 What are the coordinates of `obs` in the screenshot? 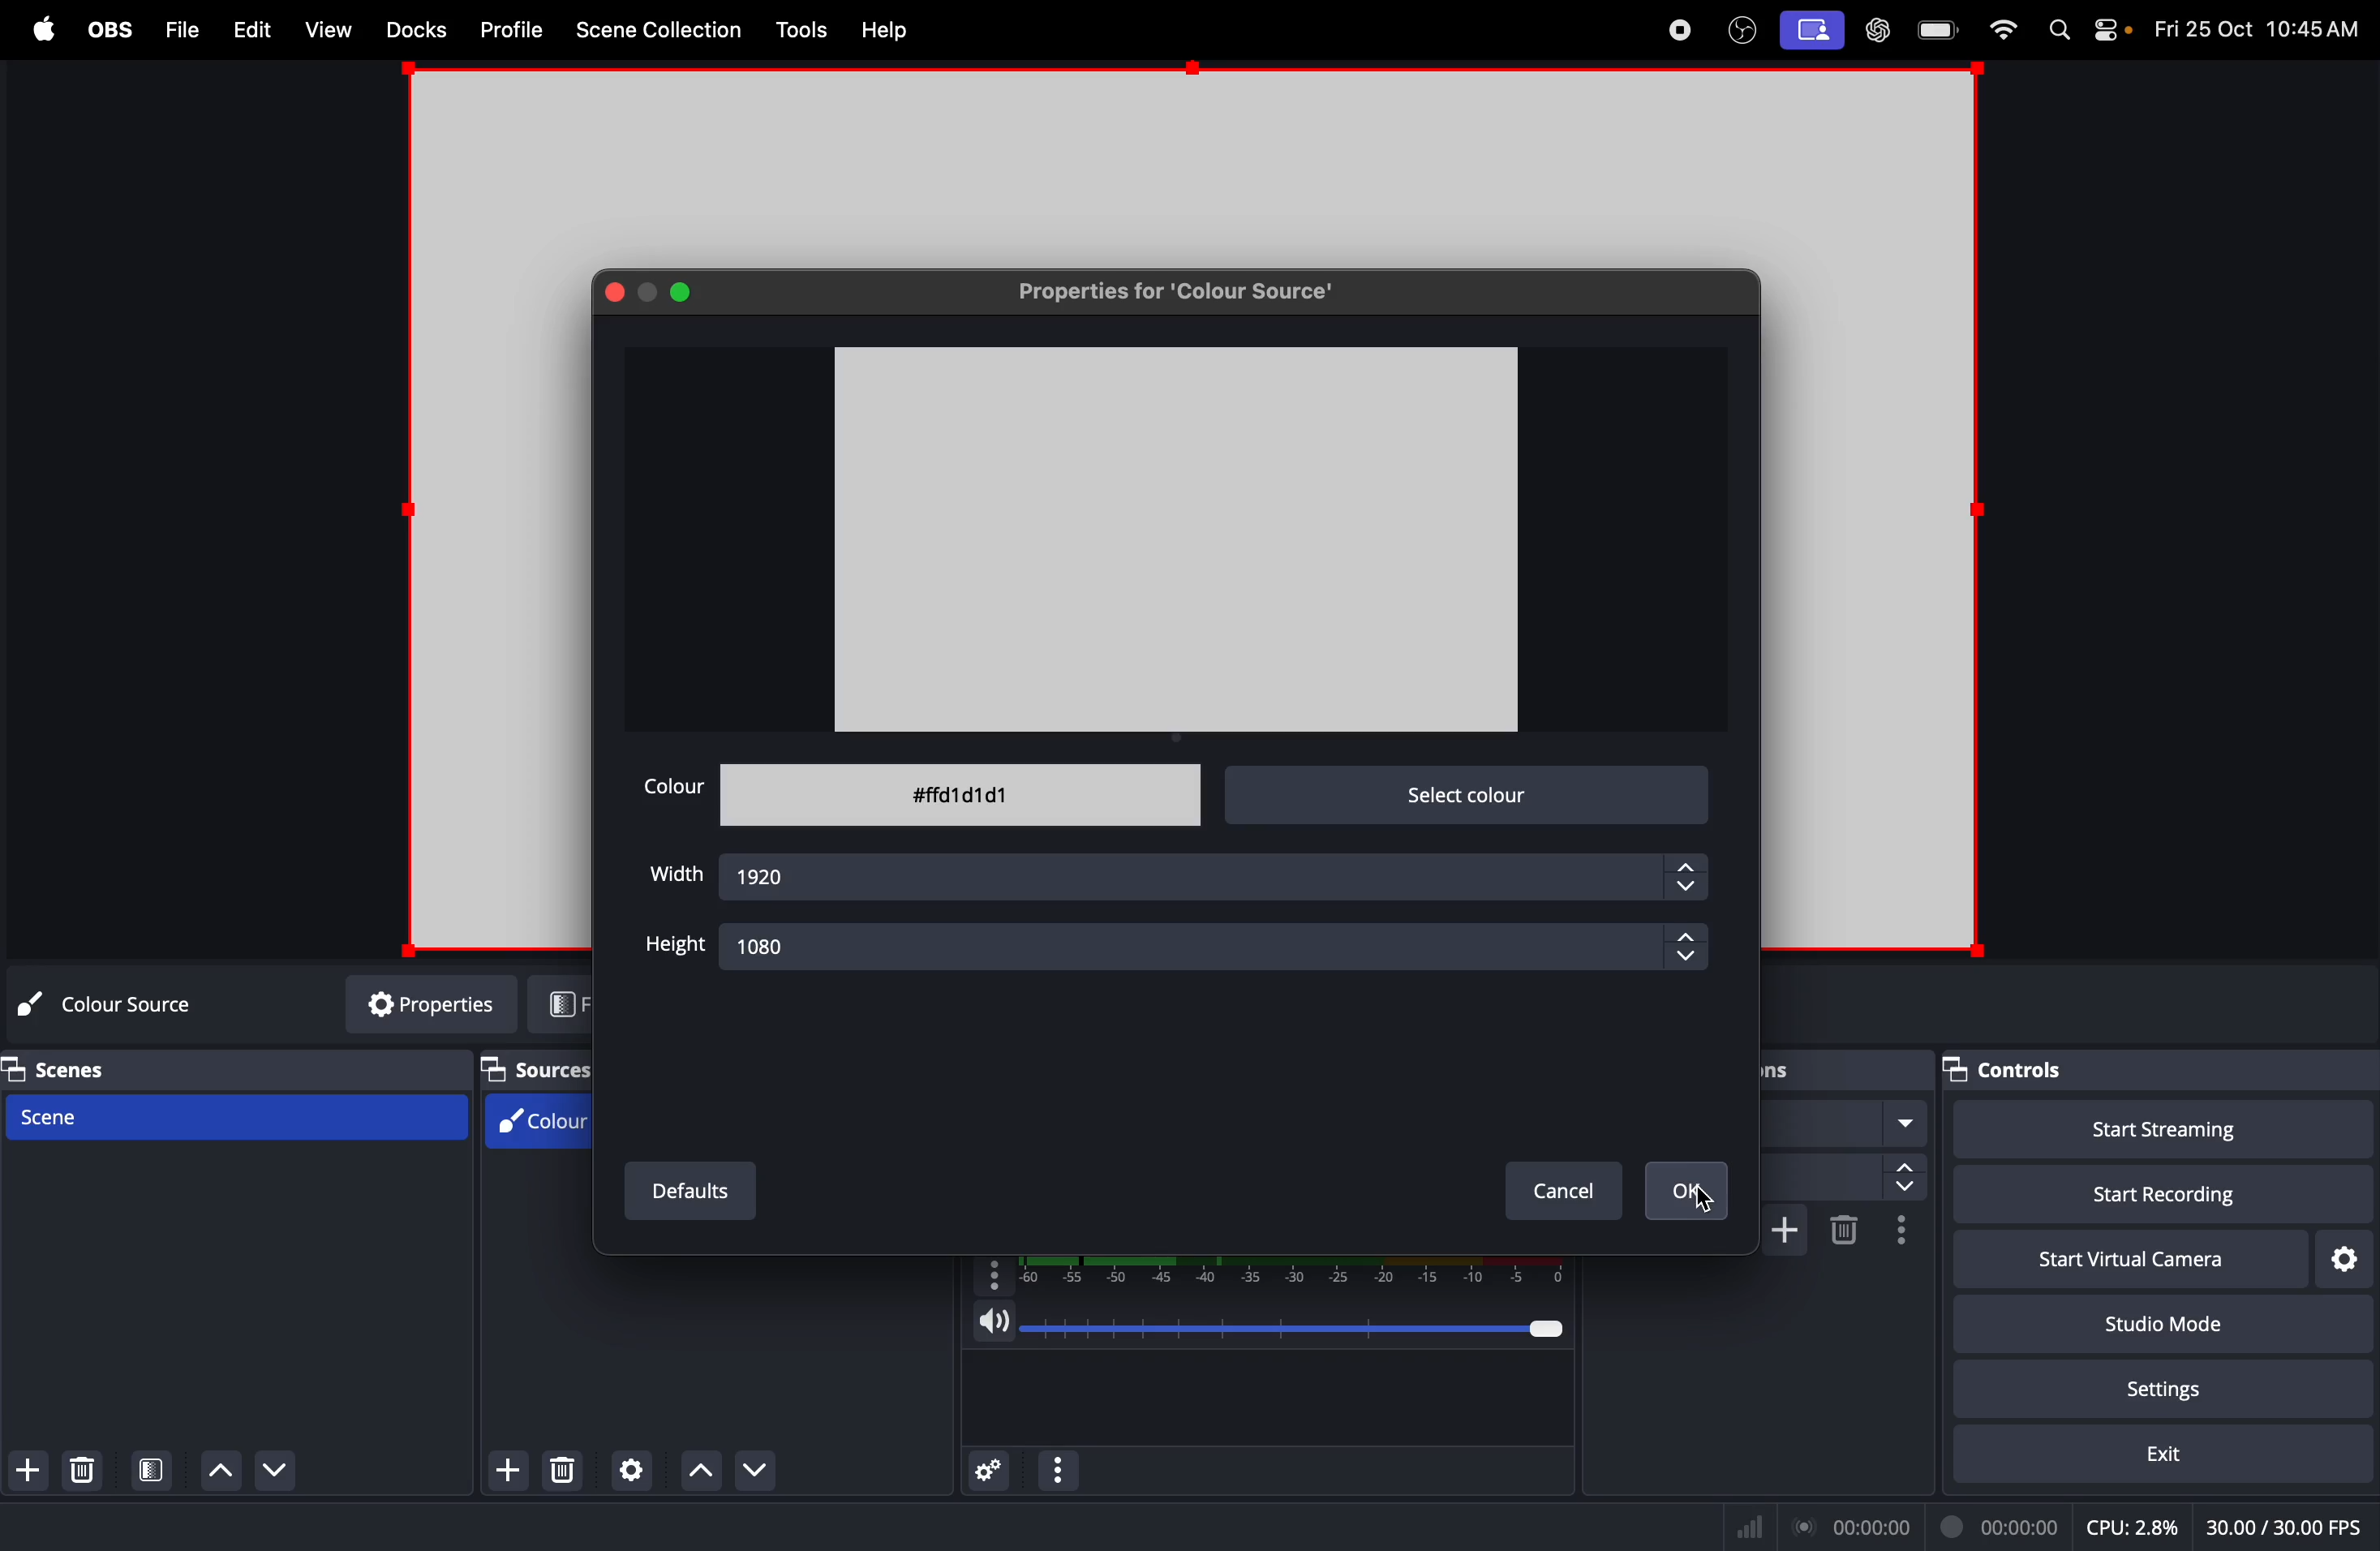 It's located at (1742, 28).